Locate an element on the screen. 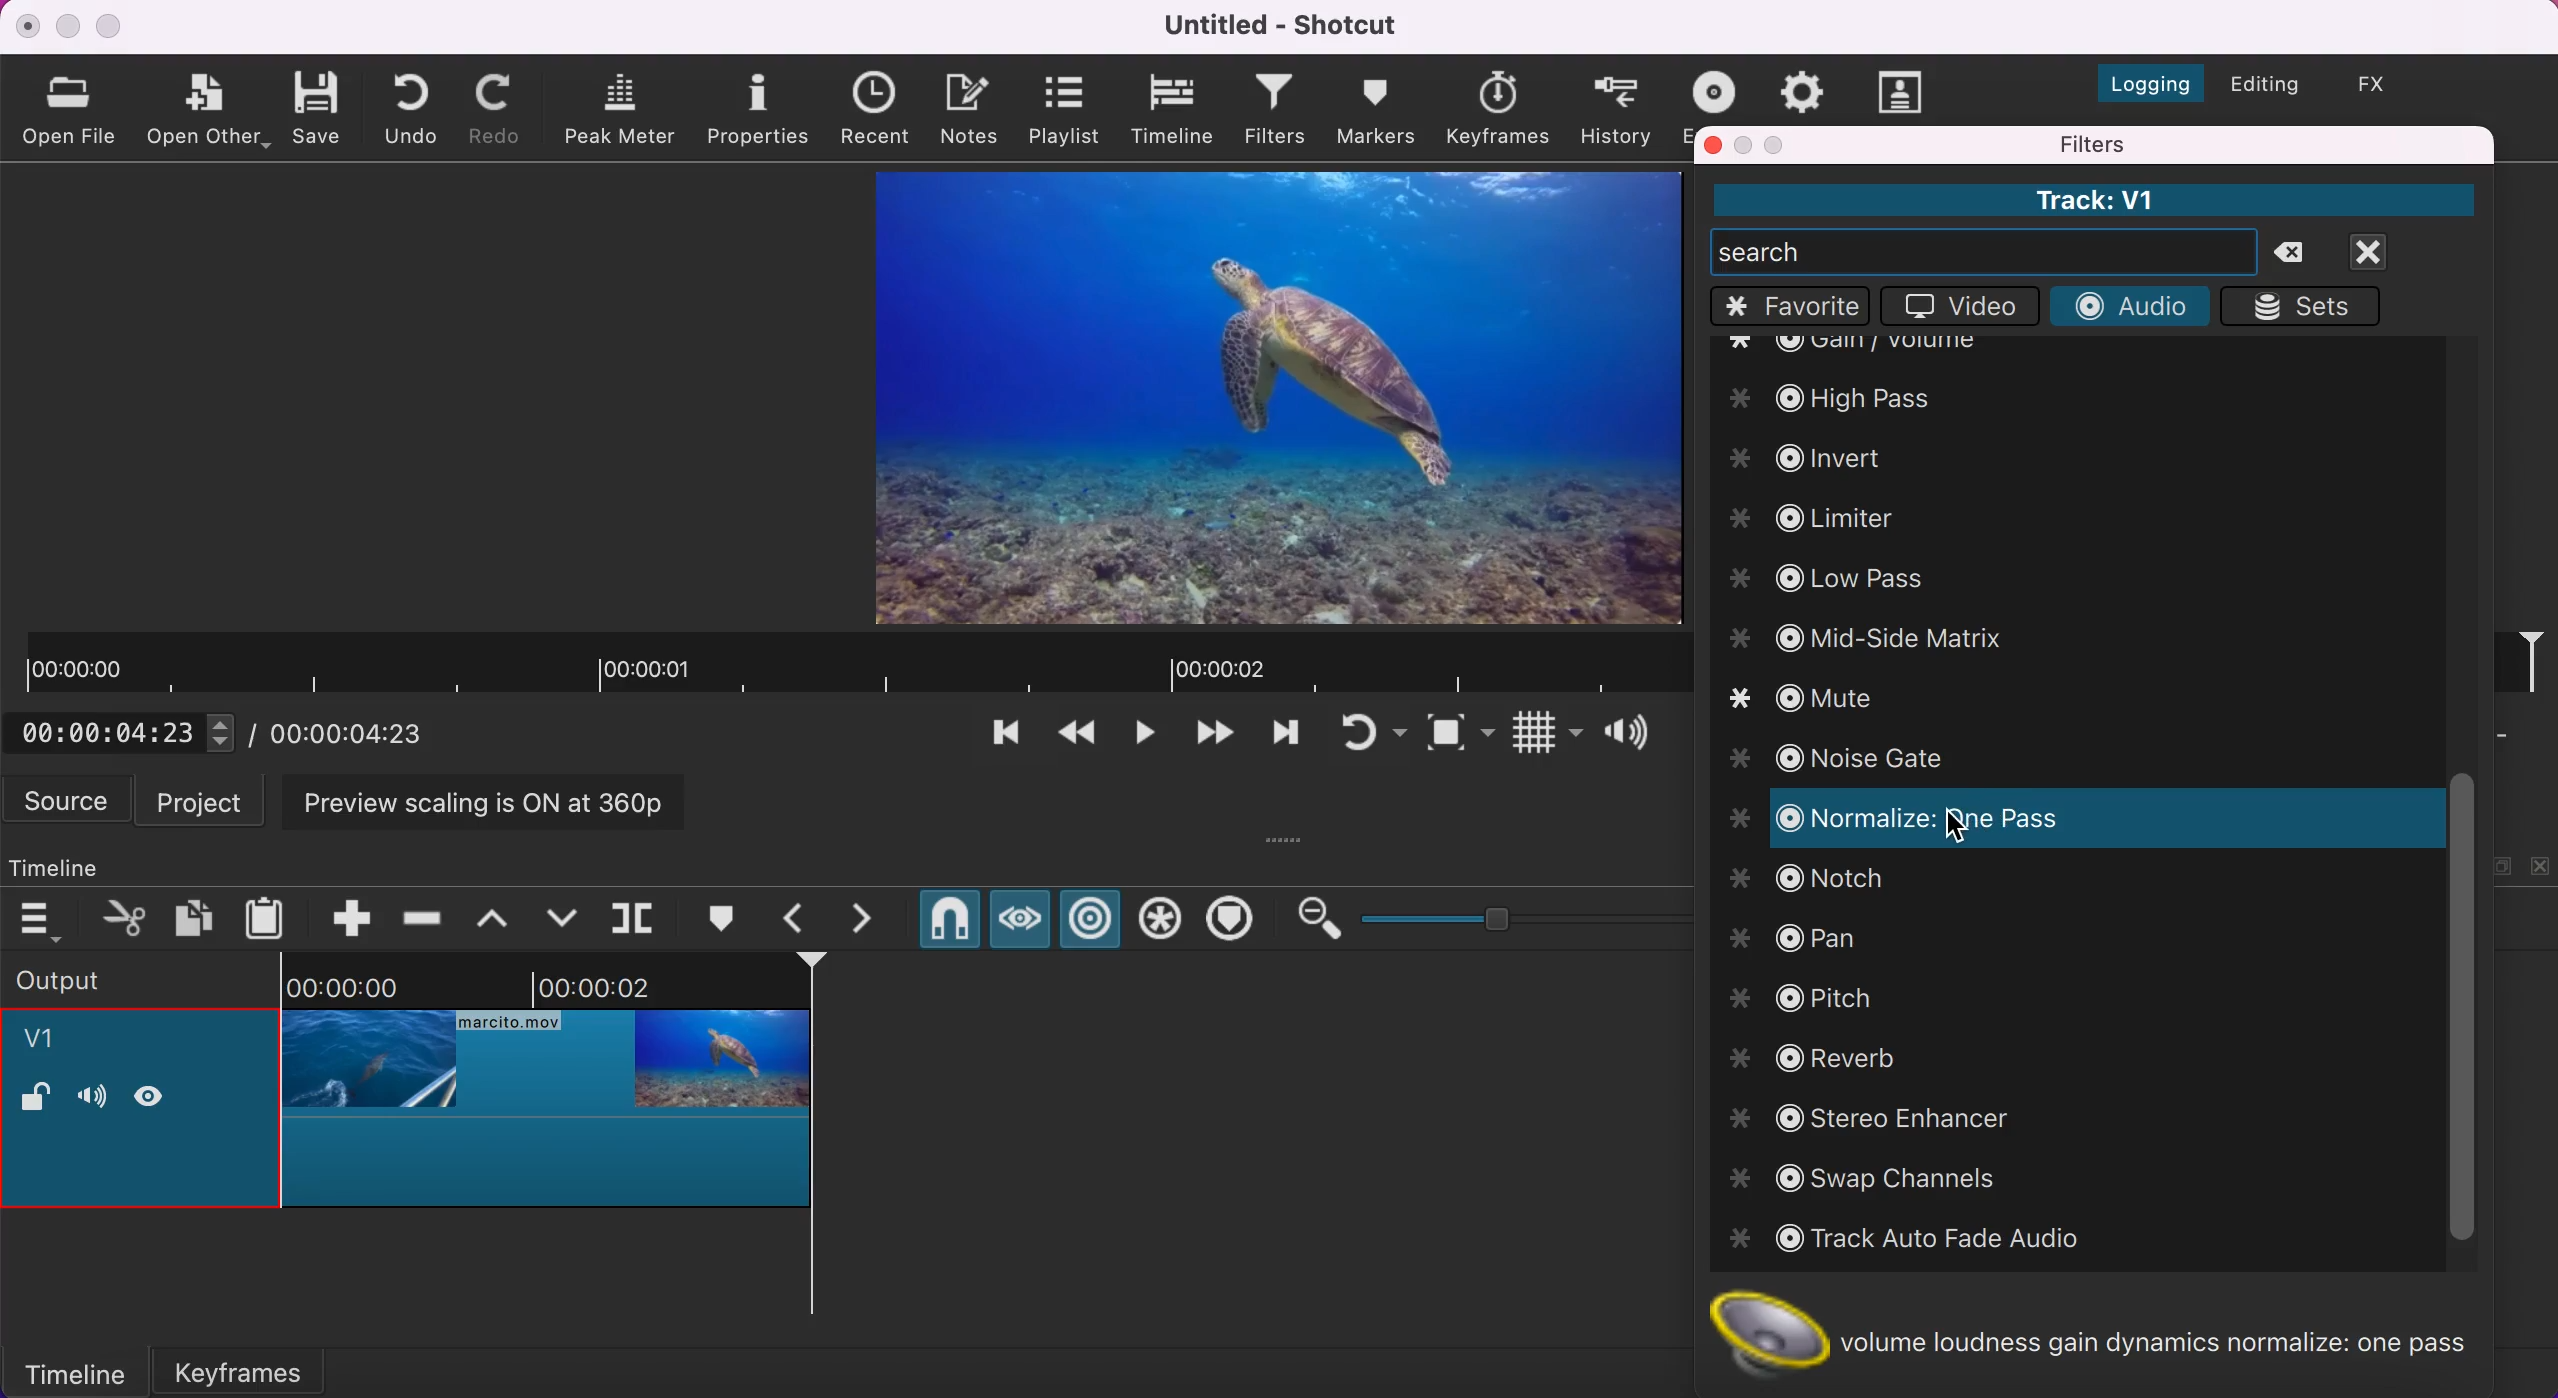  switch to the effects layout is located at coordinates (2387, 84).